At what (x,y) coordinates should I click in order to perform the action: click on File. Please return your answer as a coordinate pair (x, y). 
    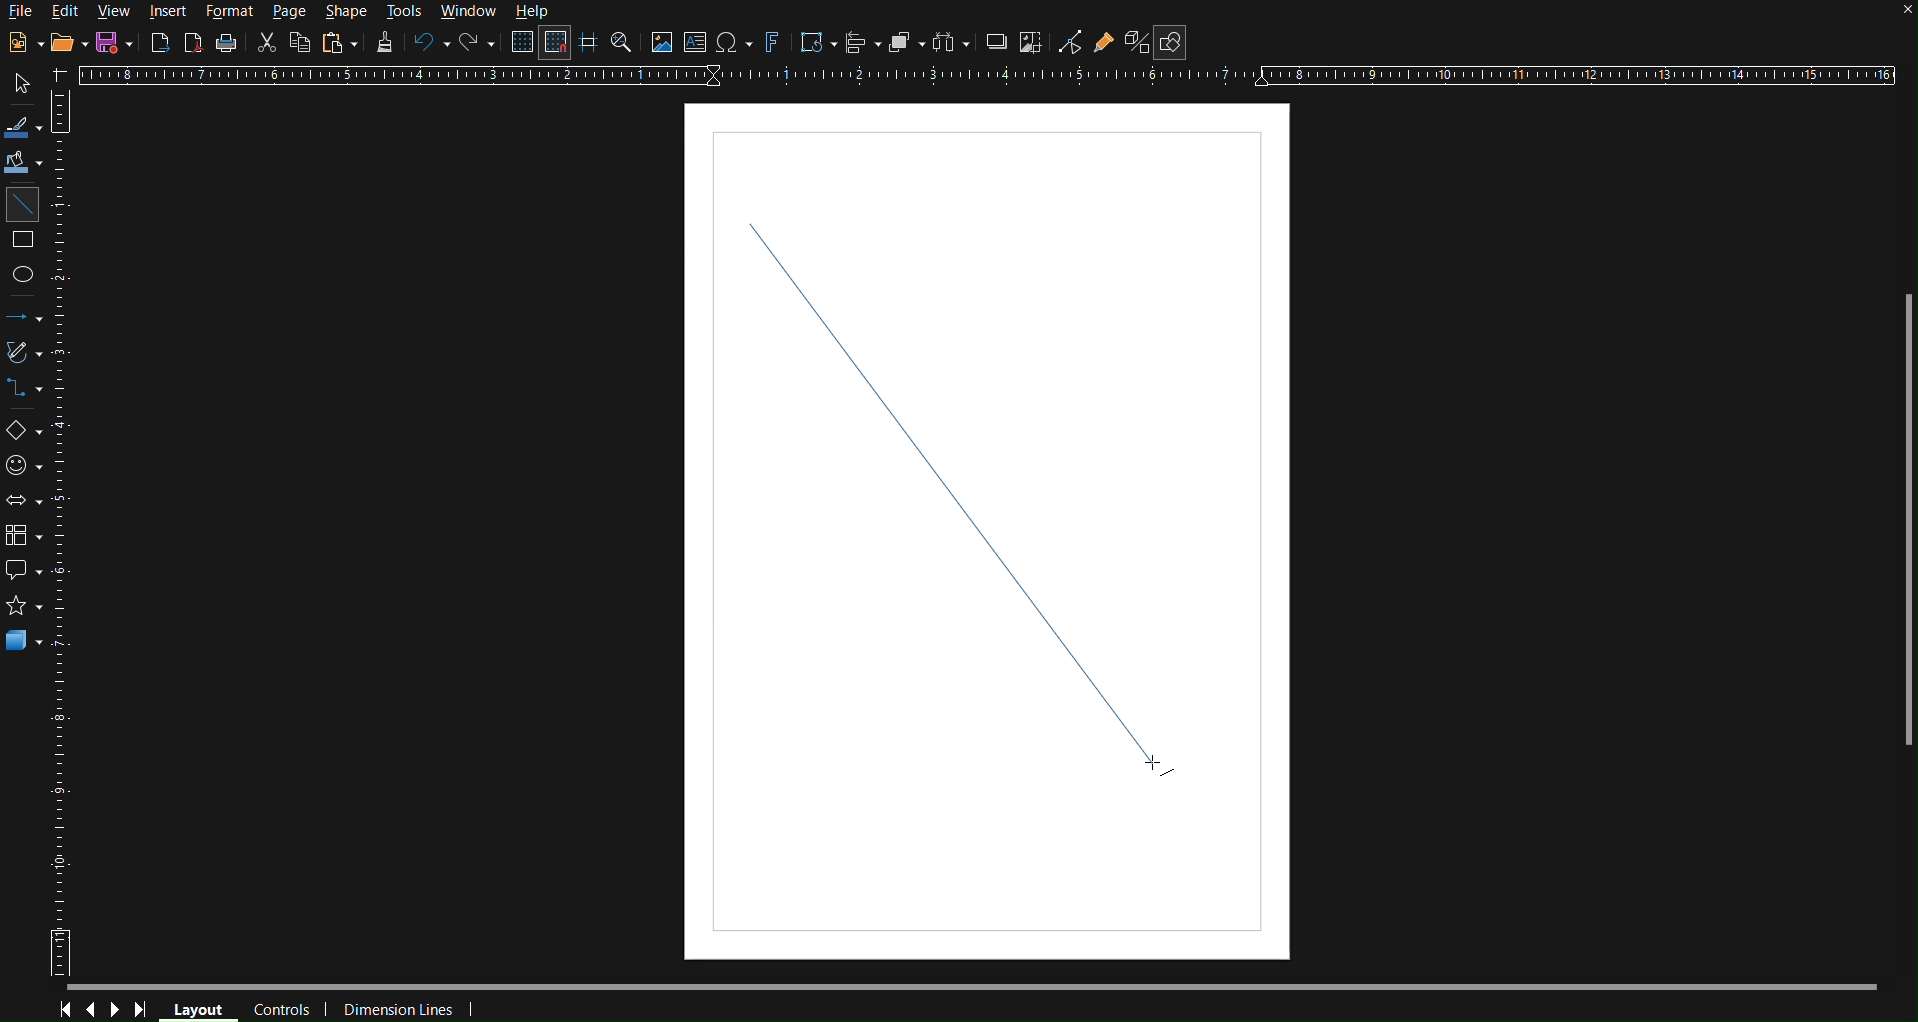
    Looking at the image, I should click on (22, 14).